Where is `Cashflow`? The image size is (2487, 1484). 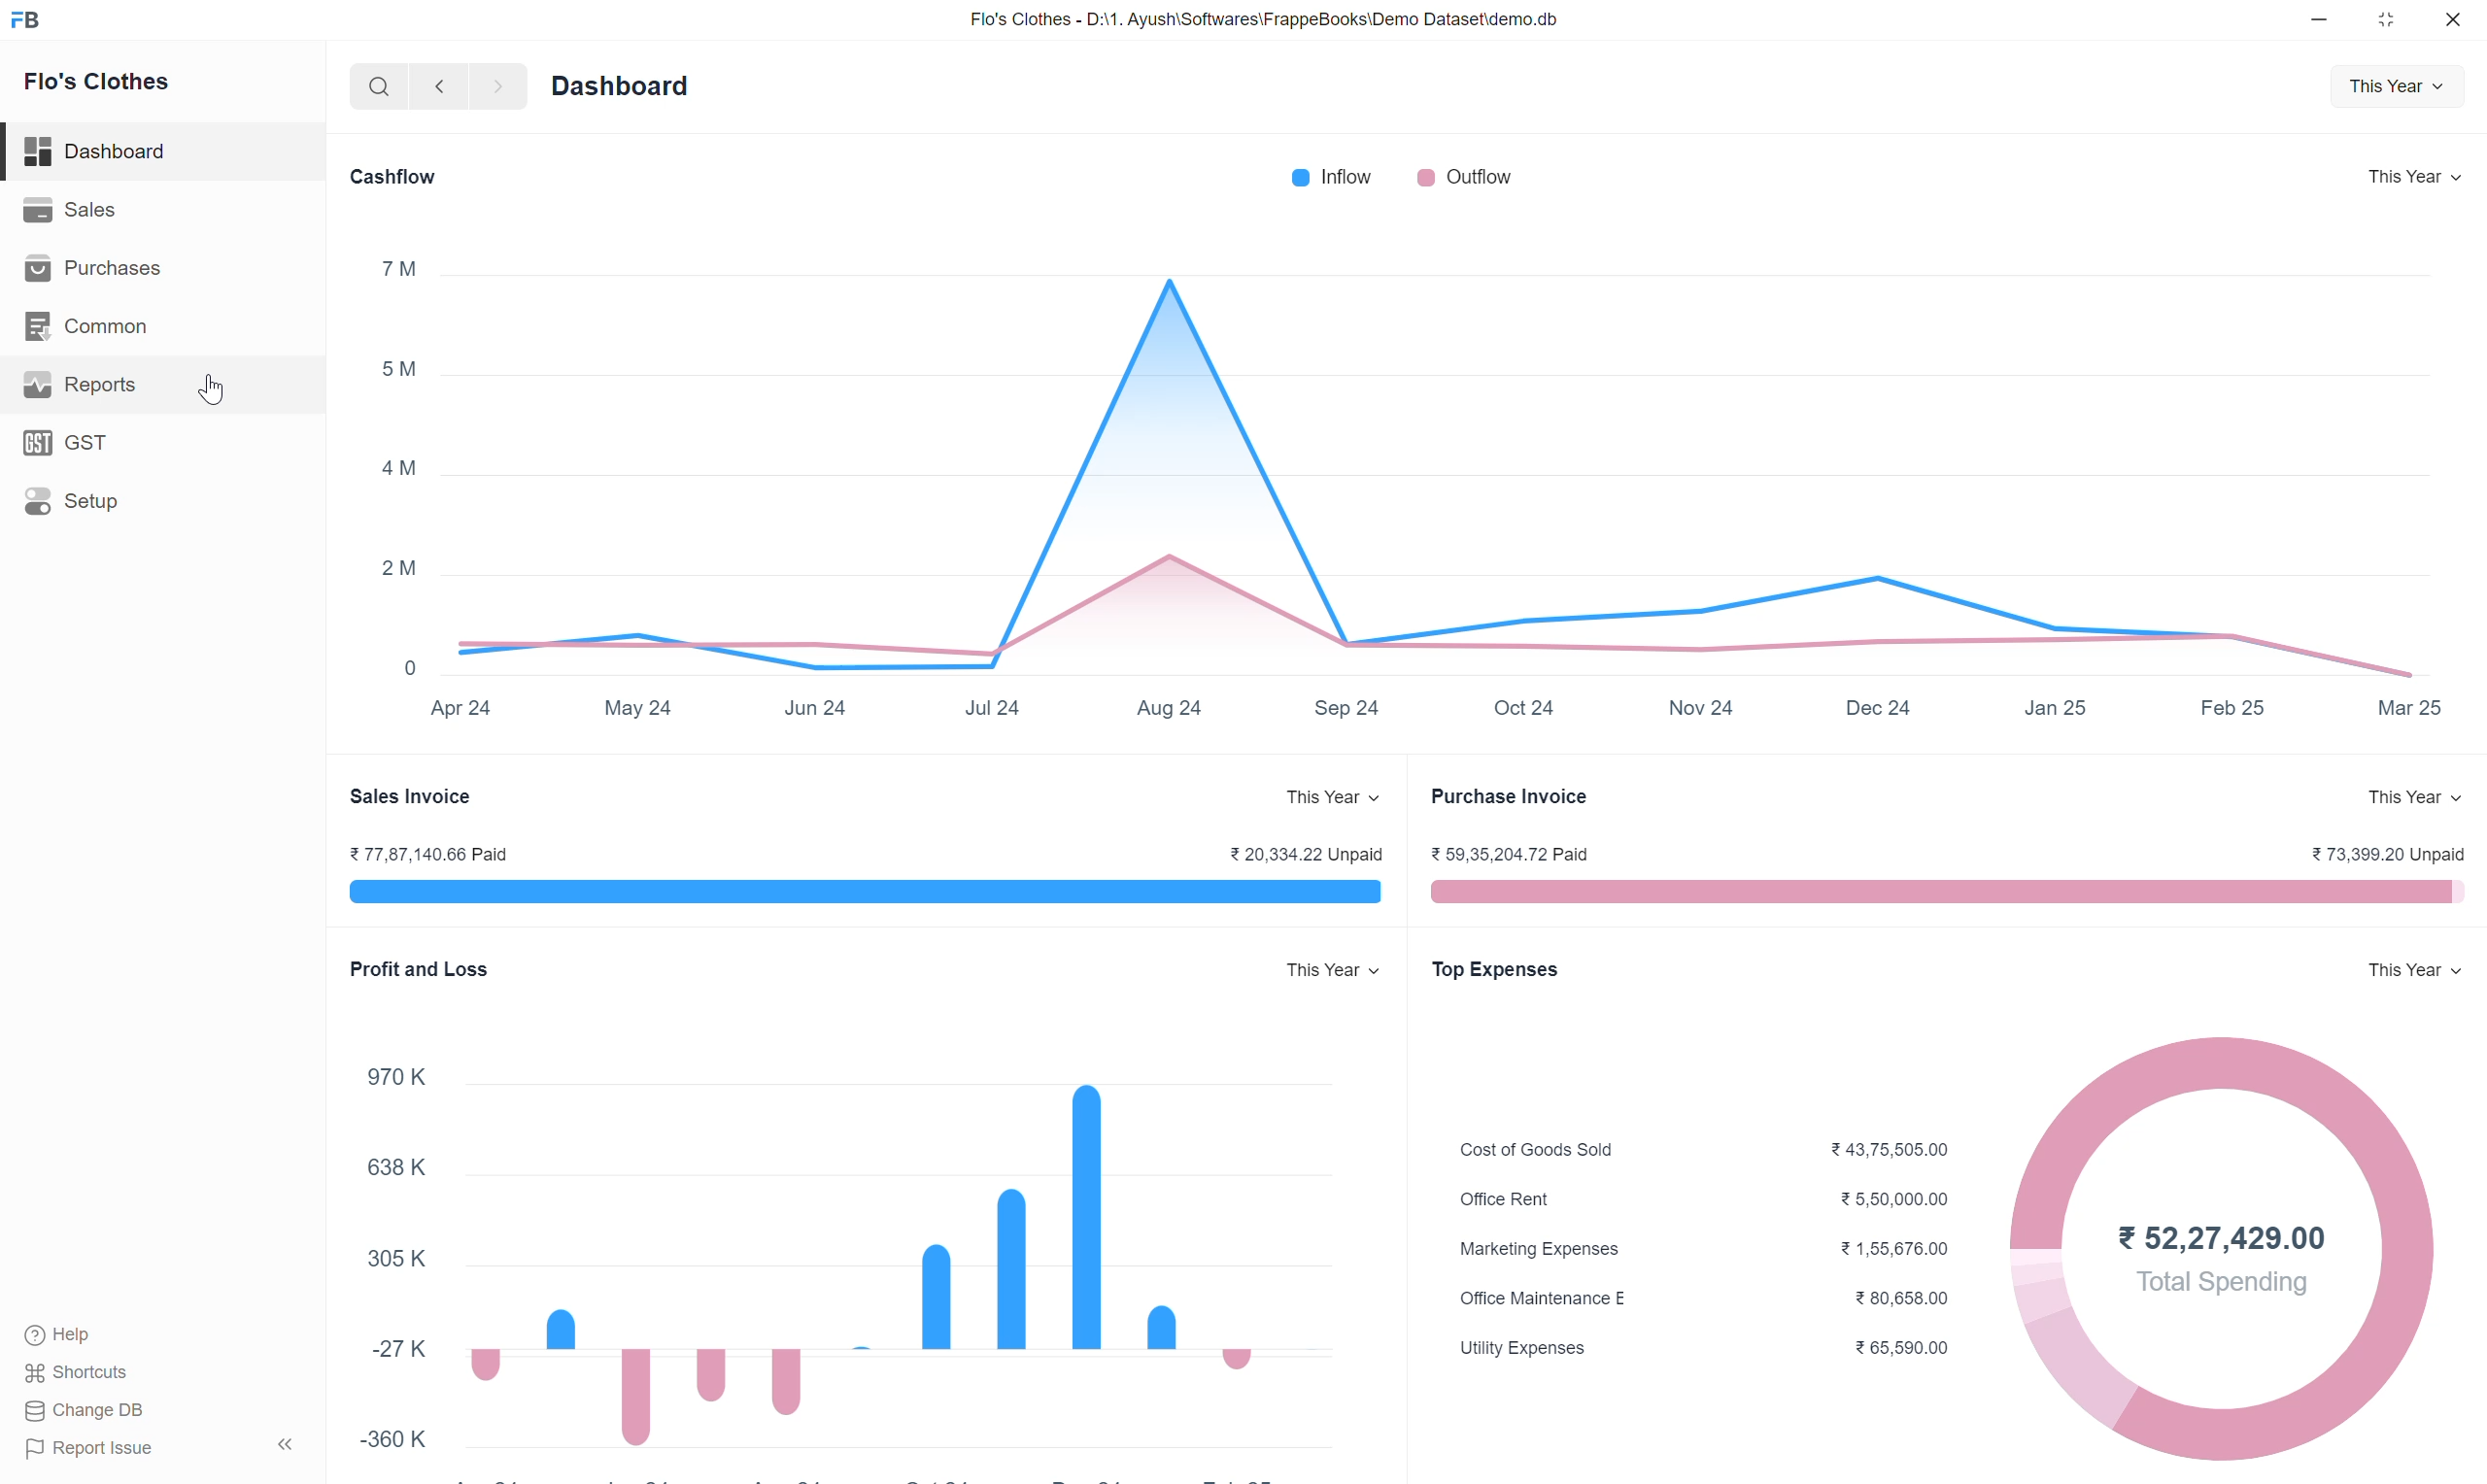
Cashflow is located at coordinates (401, 173).